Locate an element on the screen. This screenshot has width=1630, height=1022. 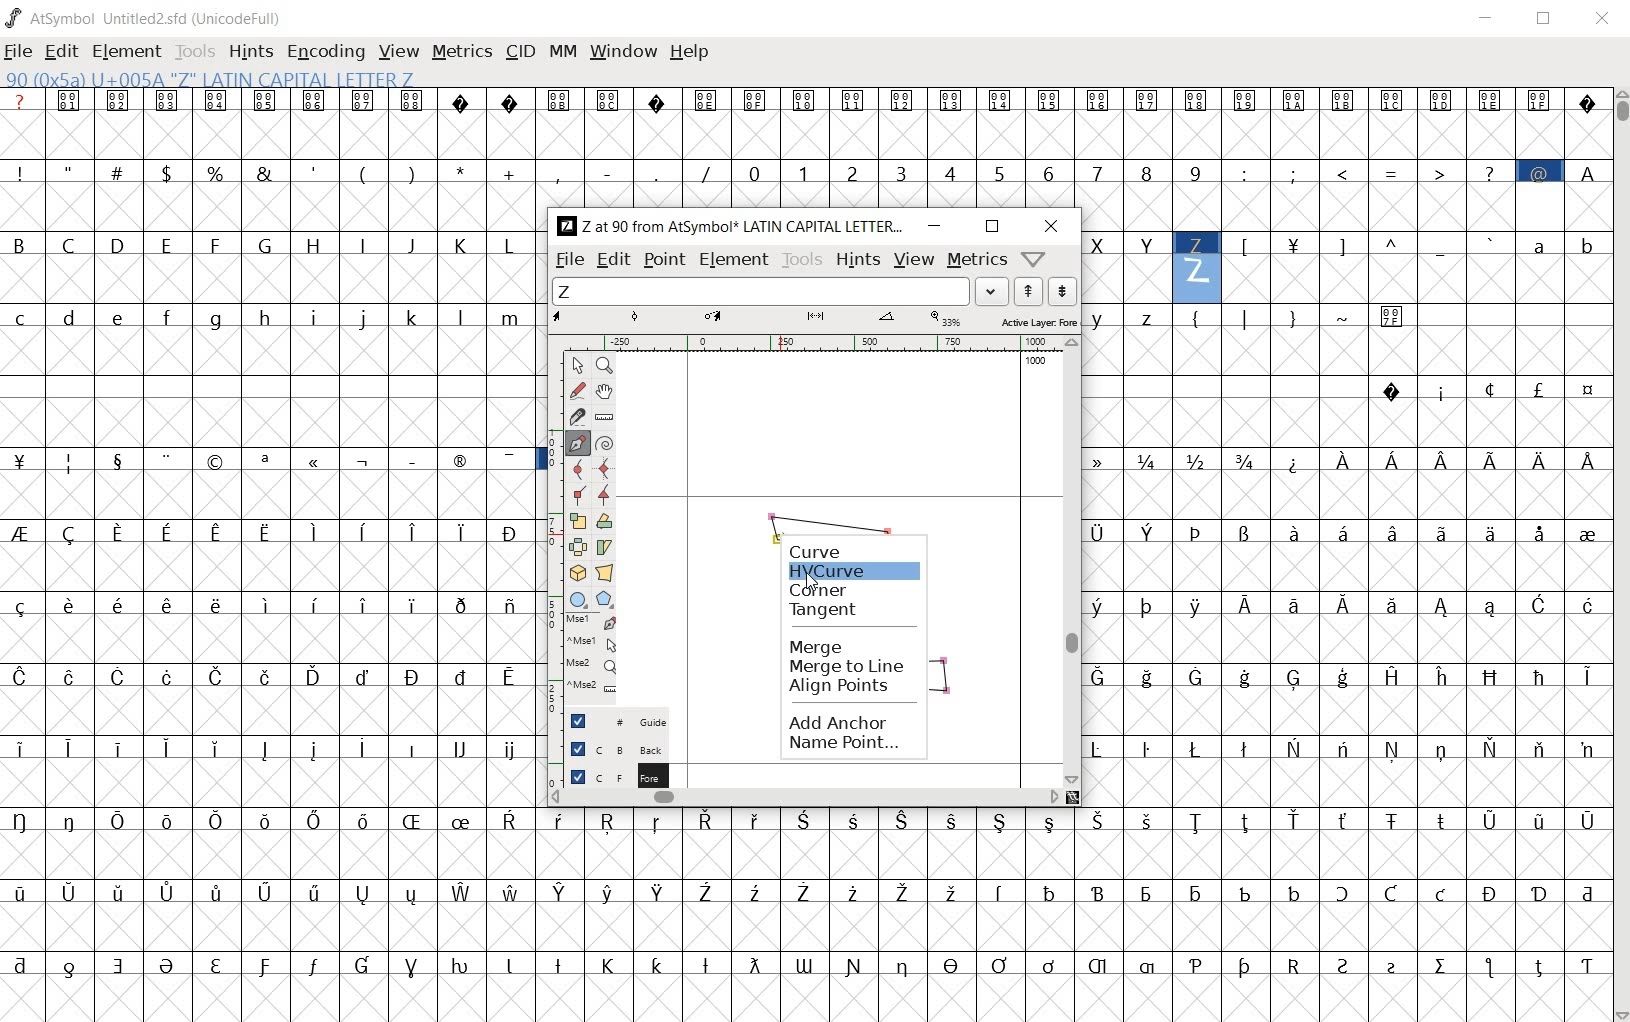
merge to line is located at coordinates (849, 667).